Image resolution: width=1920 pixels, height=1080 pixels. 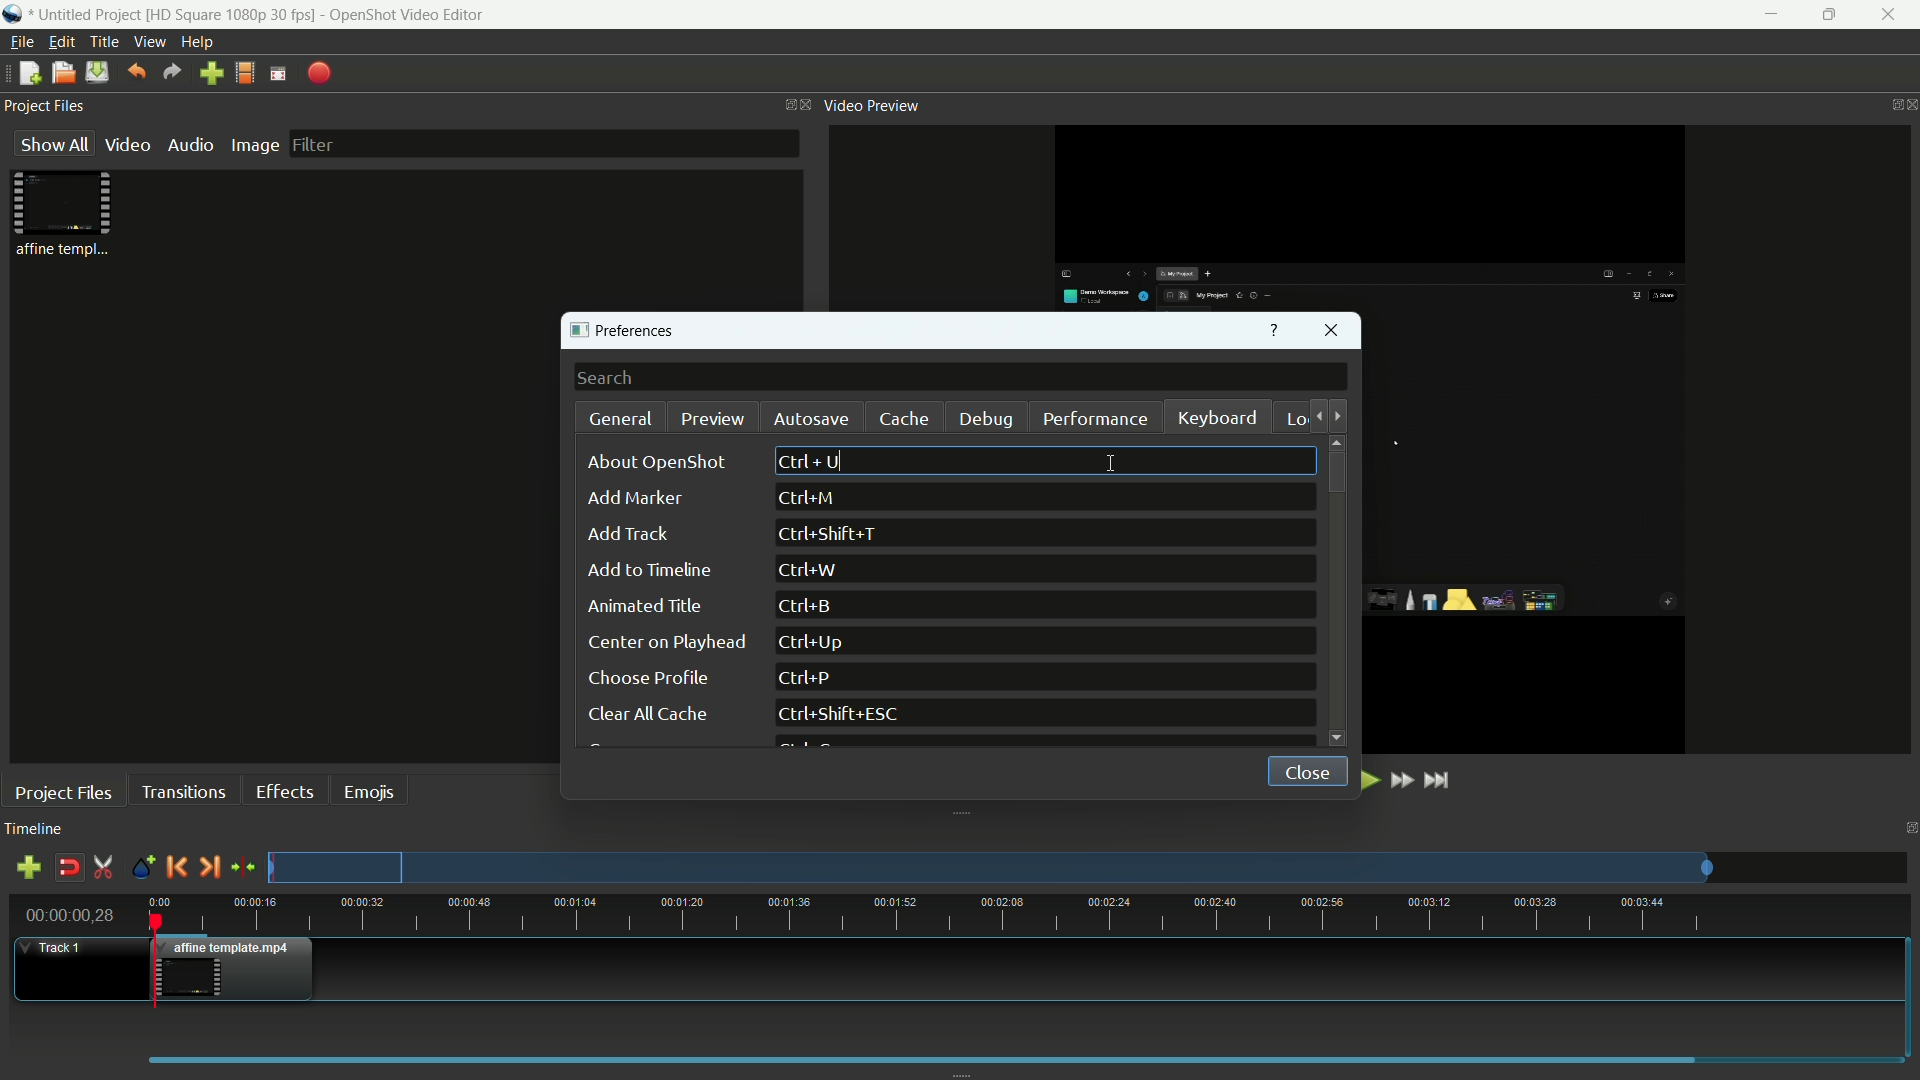 What do you see at coordinates (1219, 420) in the screenshot?
I see `keyboard` at bounding box center [1219, 420].